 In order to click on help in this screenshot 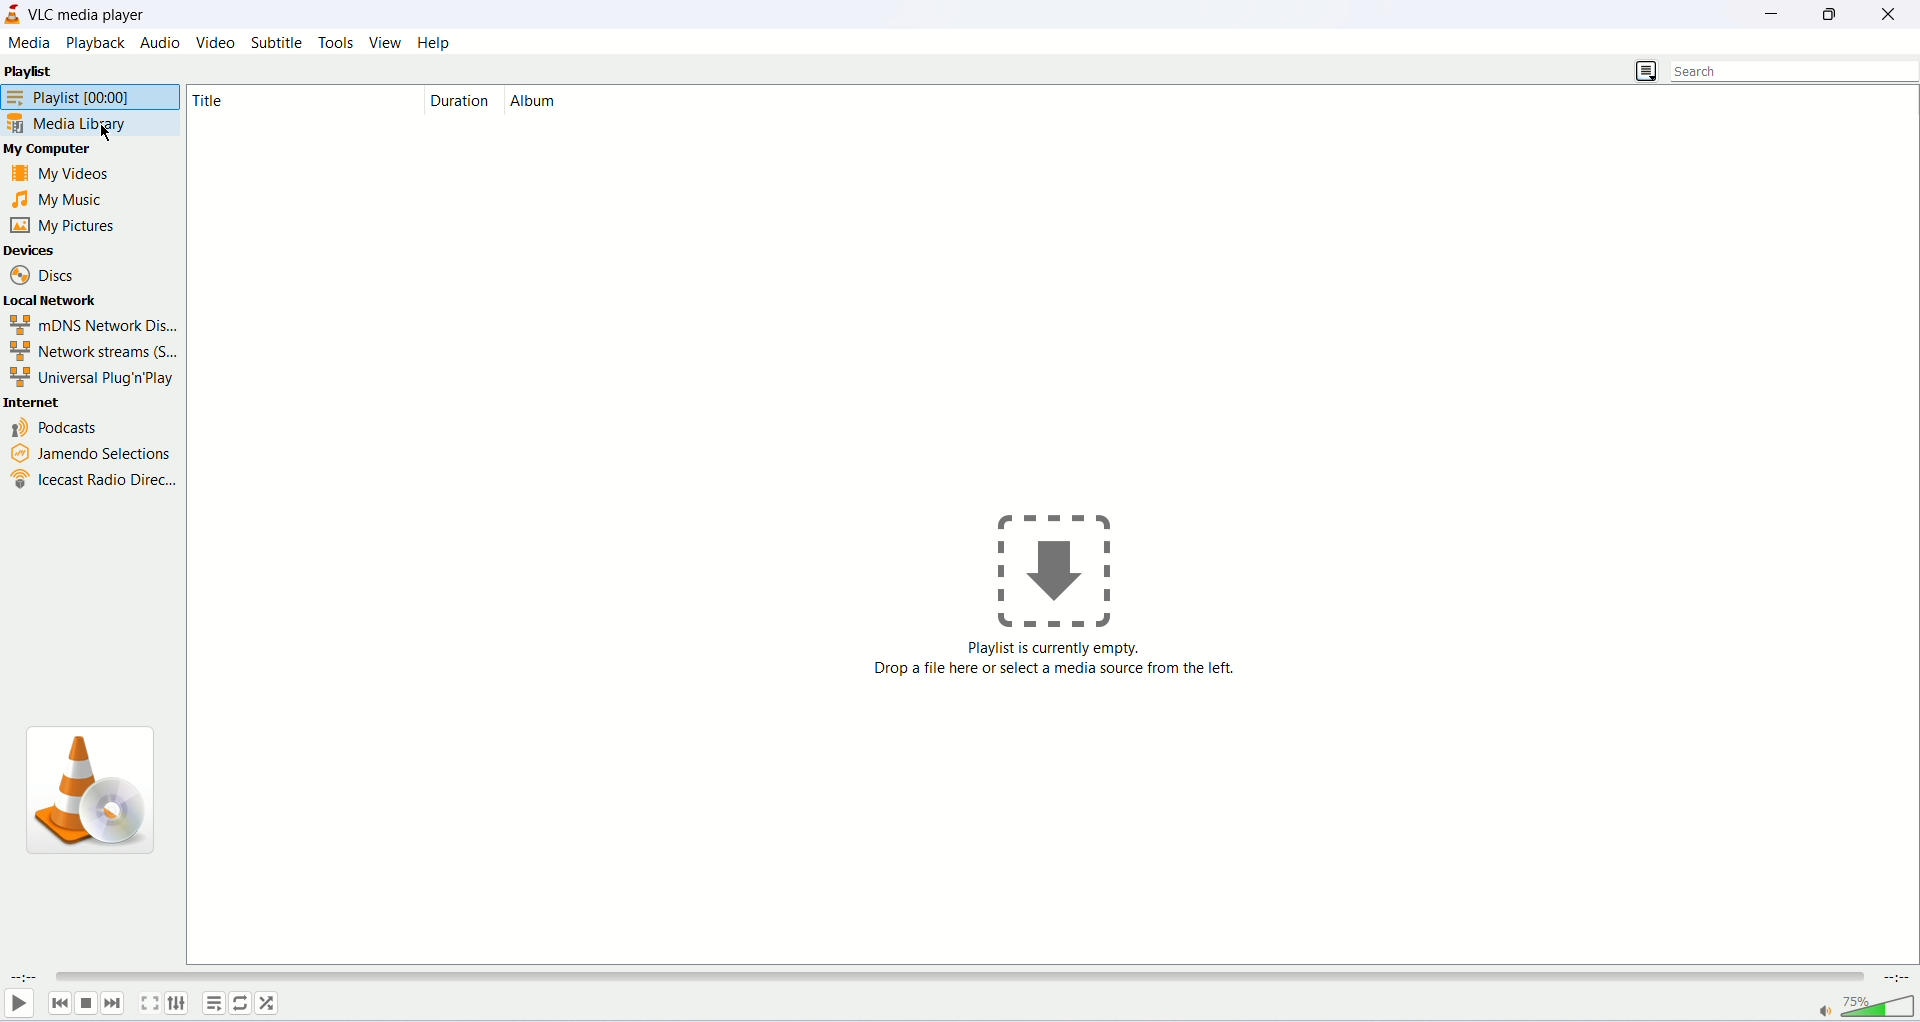, I will do `click(434, 43)`.